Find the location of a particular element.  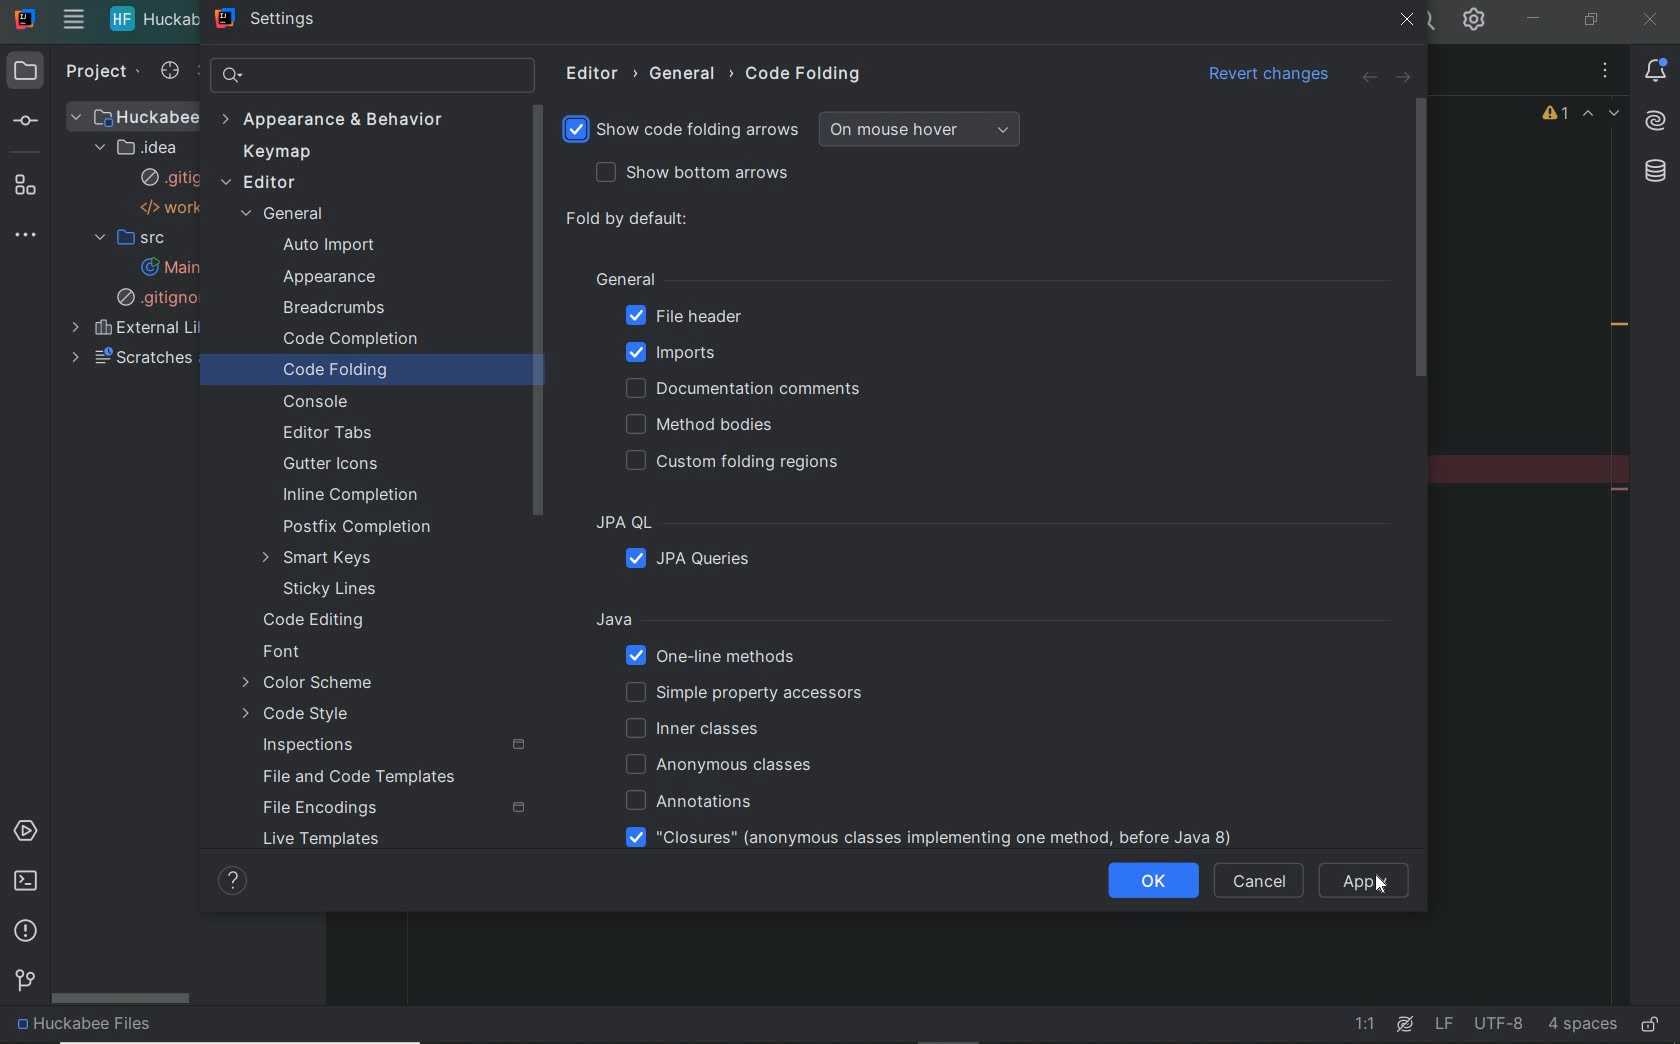

forward is located at coordinates (1408, 76).